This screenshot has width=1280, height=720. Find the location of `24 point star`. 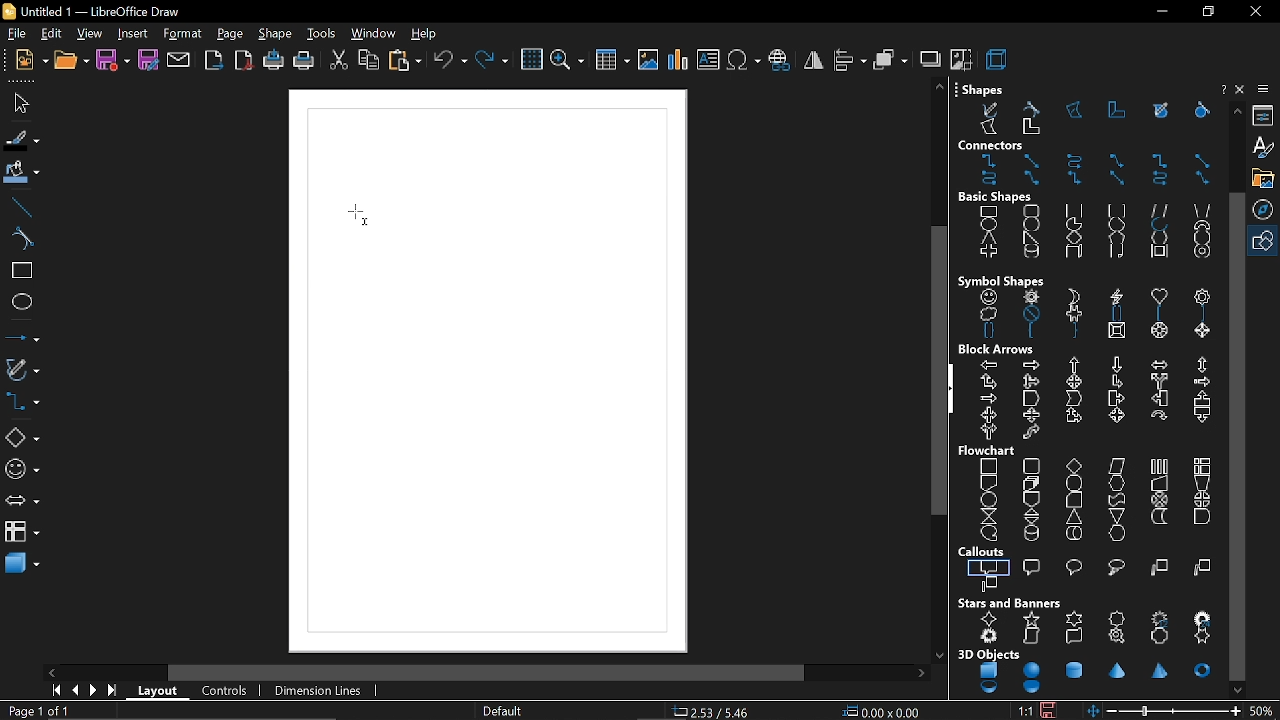

24 point star is located at coordinates (1203, 617).